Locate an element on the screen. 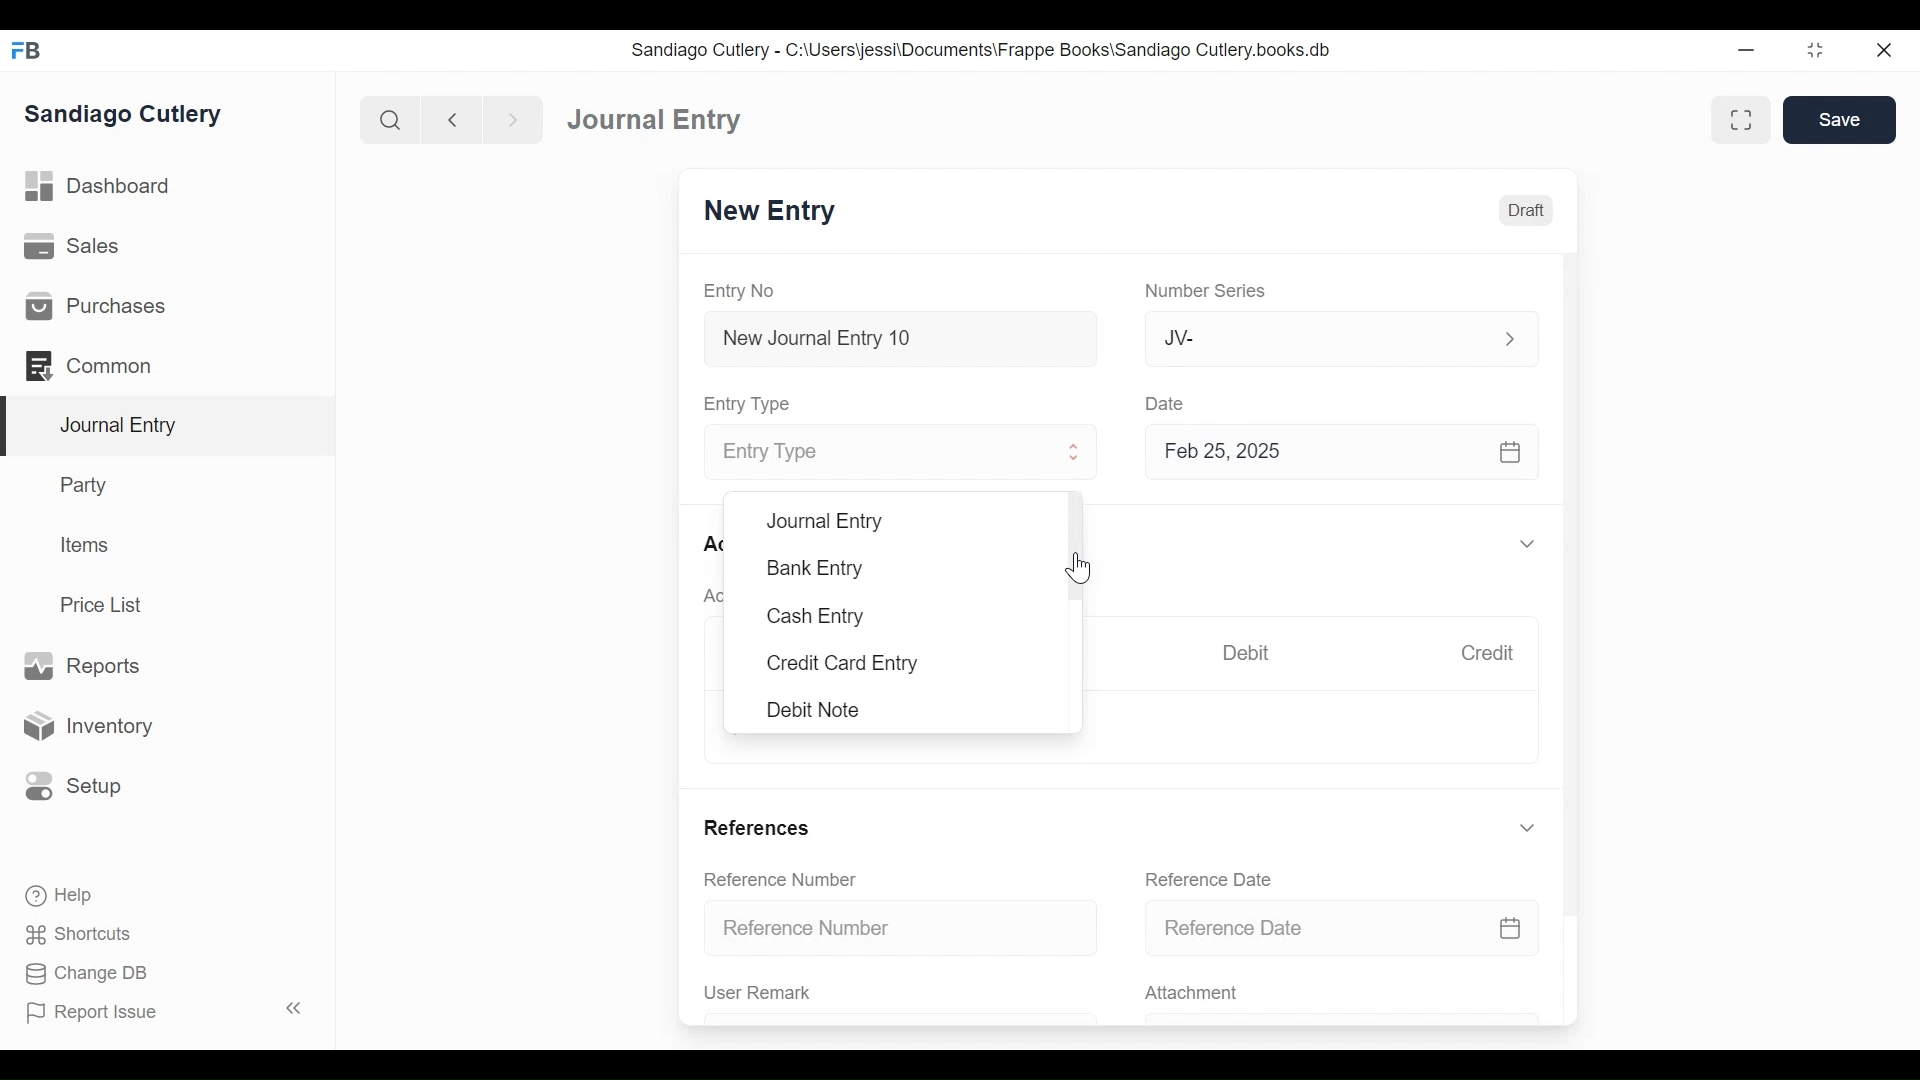 The height and width of the screenshot is (1080, 1920). Sales is located at coordinates (70, 248).